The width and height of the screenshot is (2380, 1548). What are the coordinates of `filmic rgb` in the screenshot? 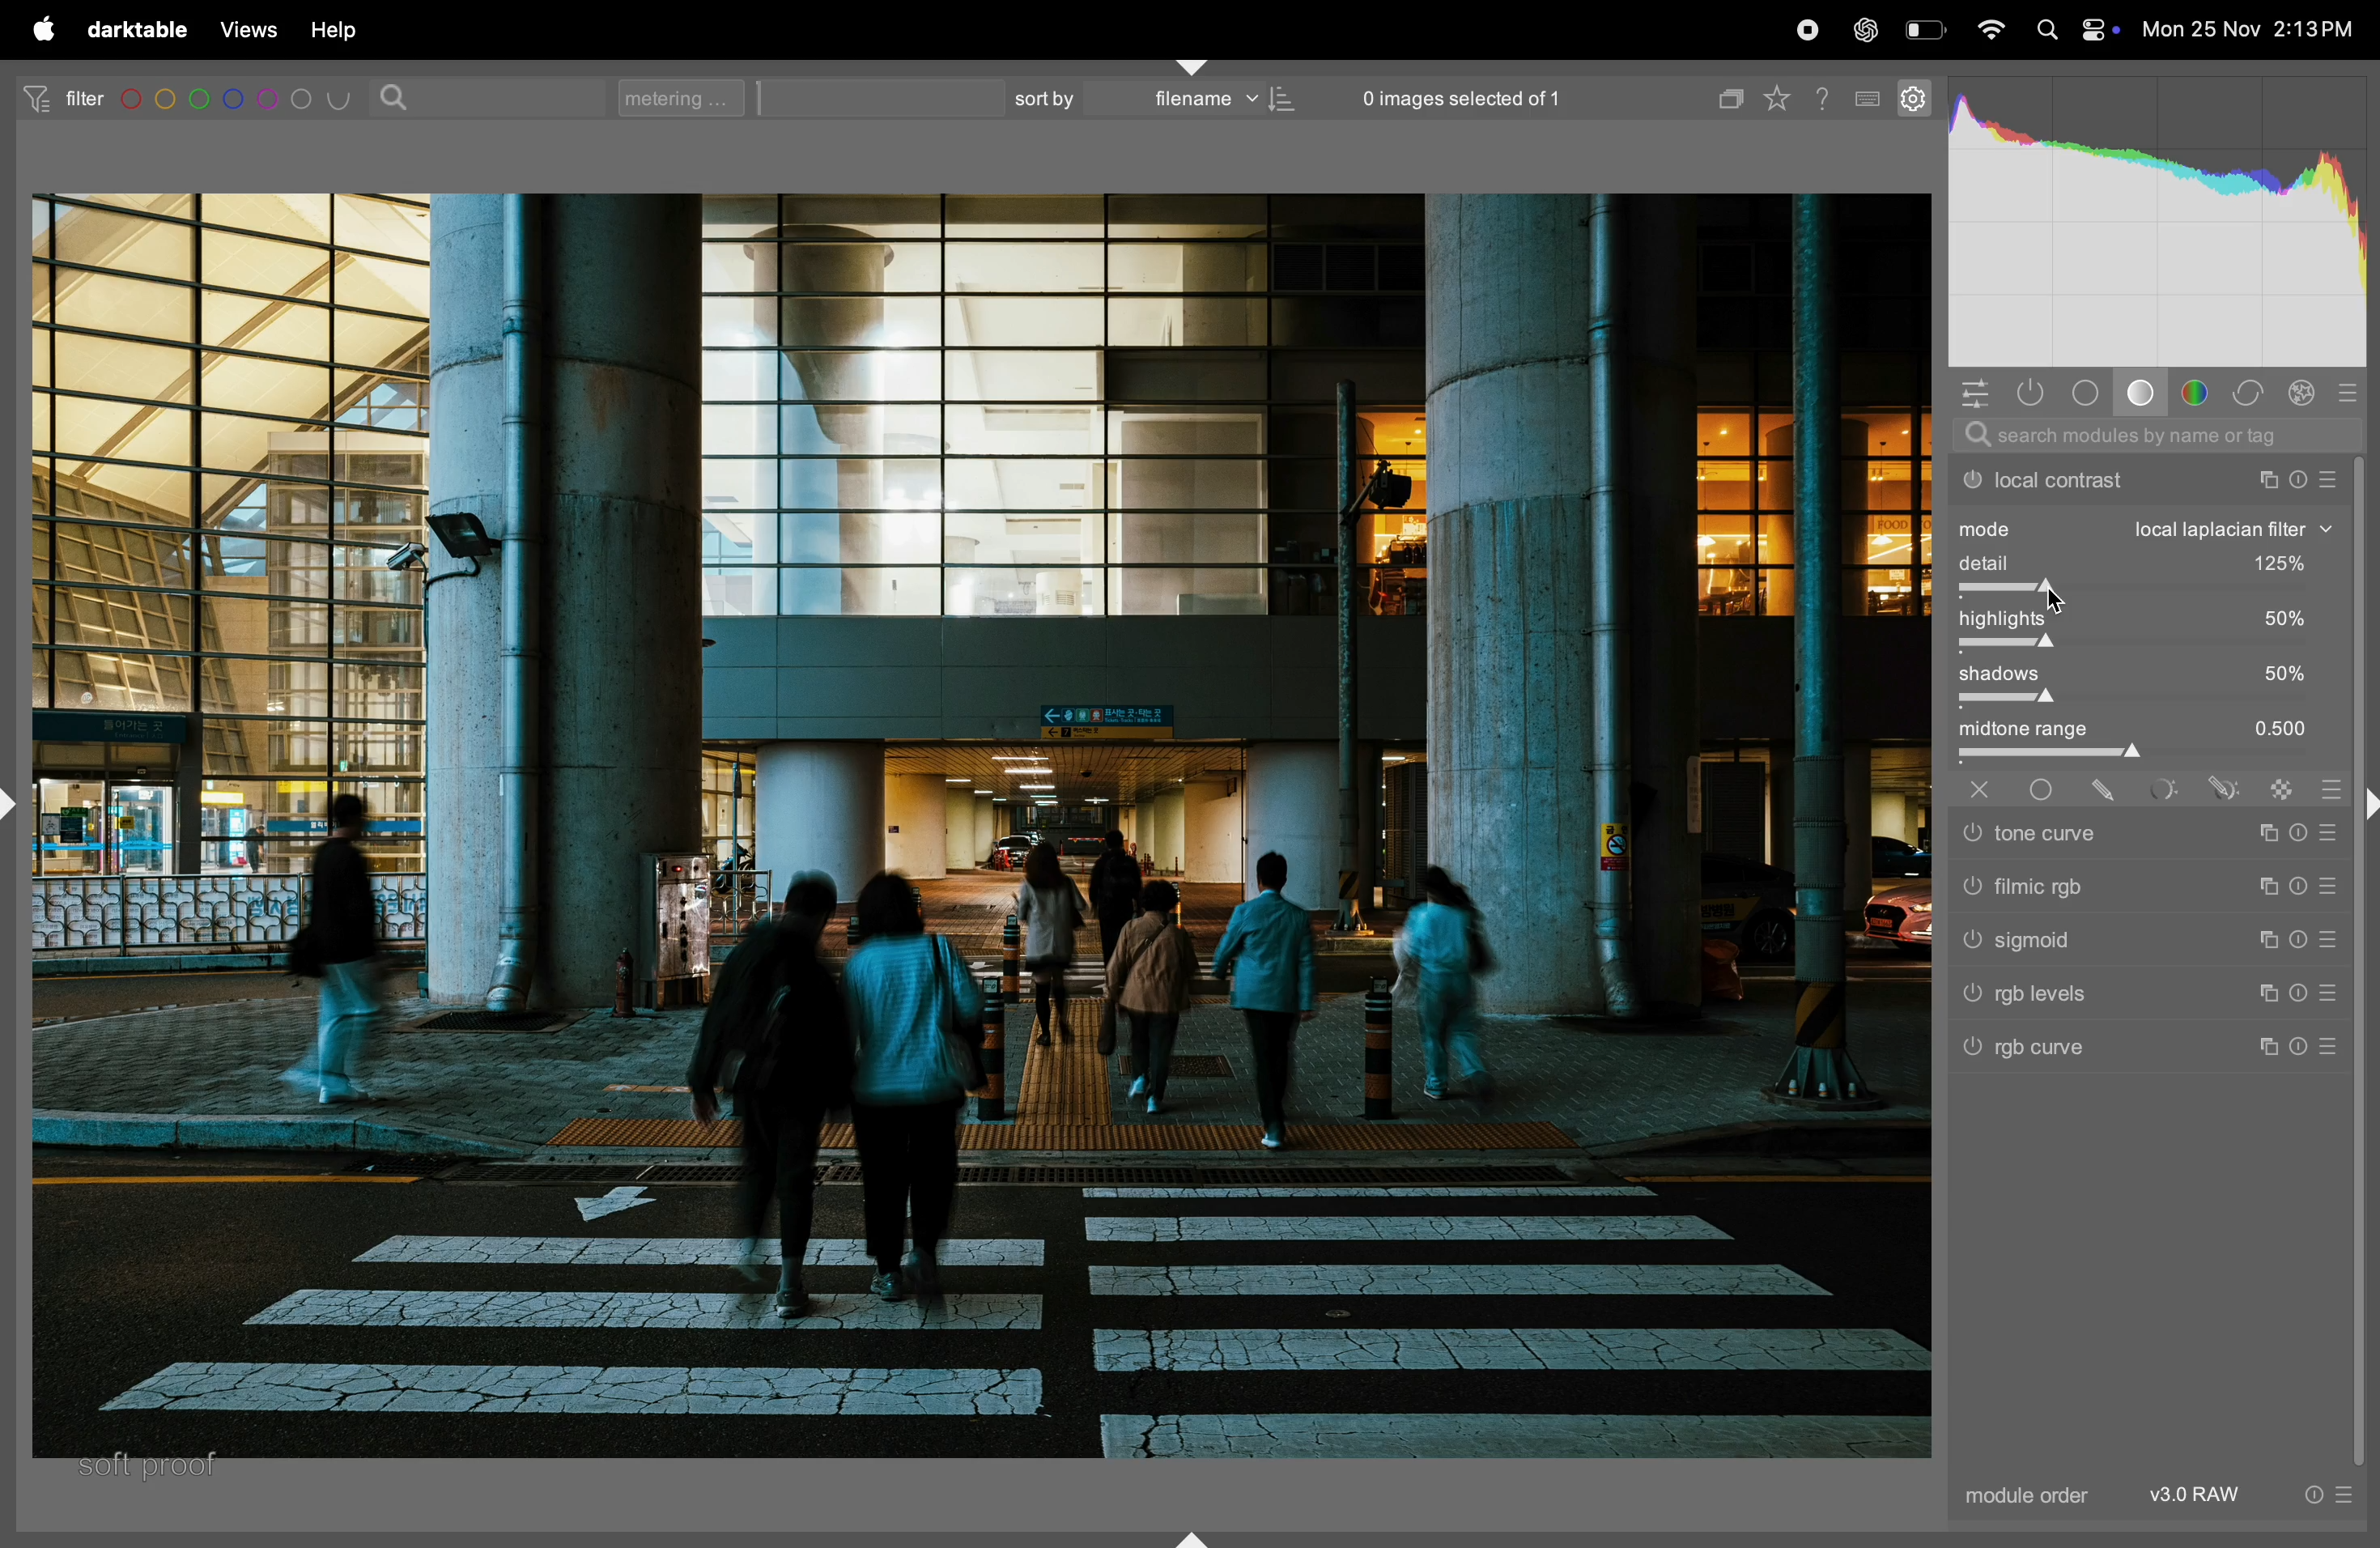 It's located at (2137, 886).